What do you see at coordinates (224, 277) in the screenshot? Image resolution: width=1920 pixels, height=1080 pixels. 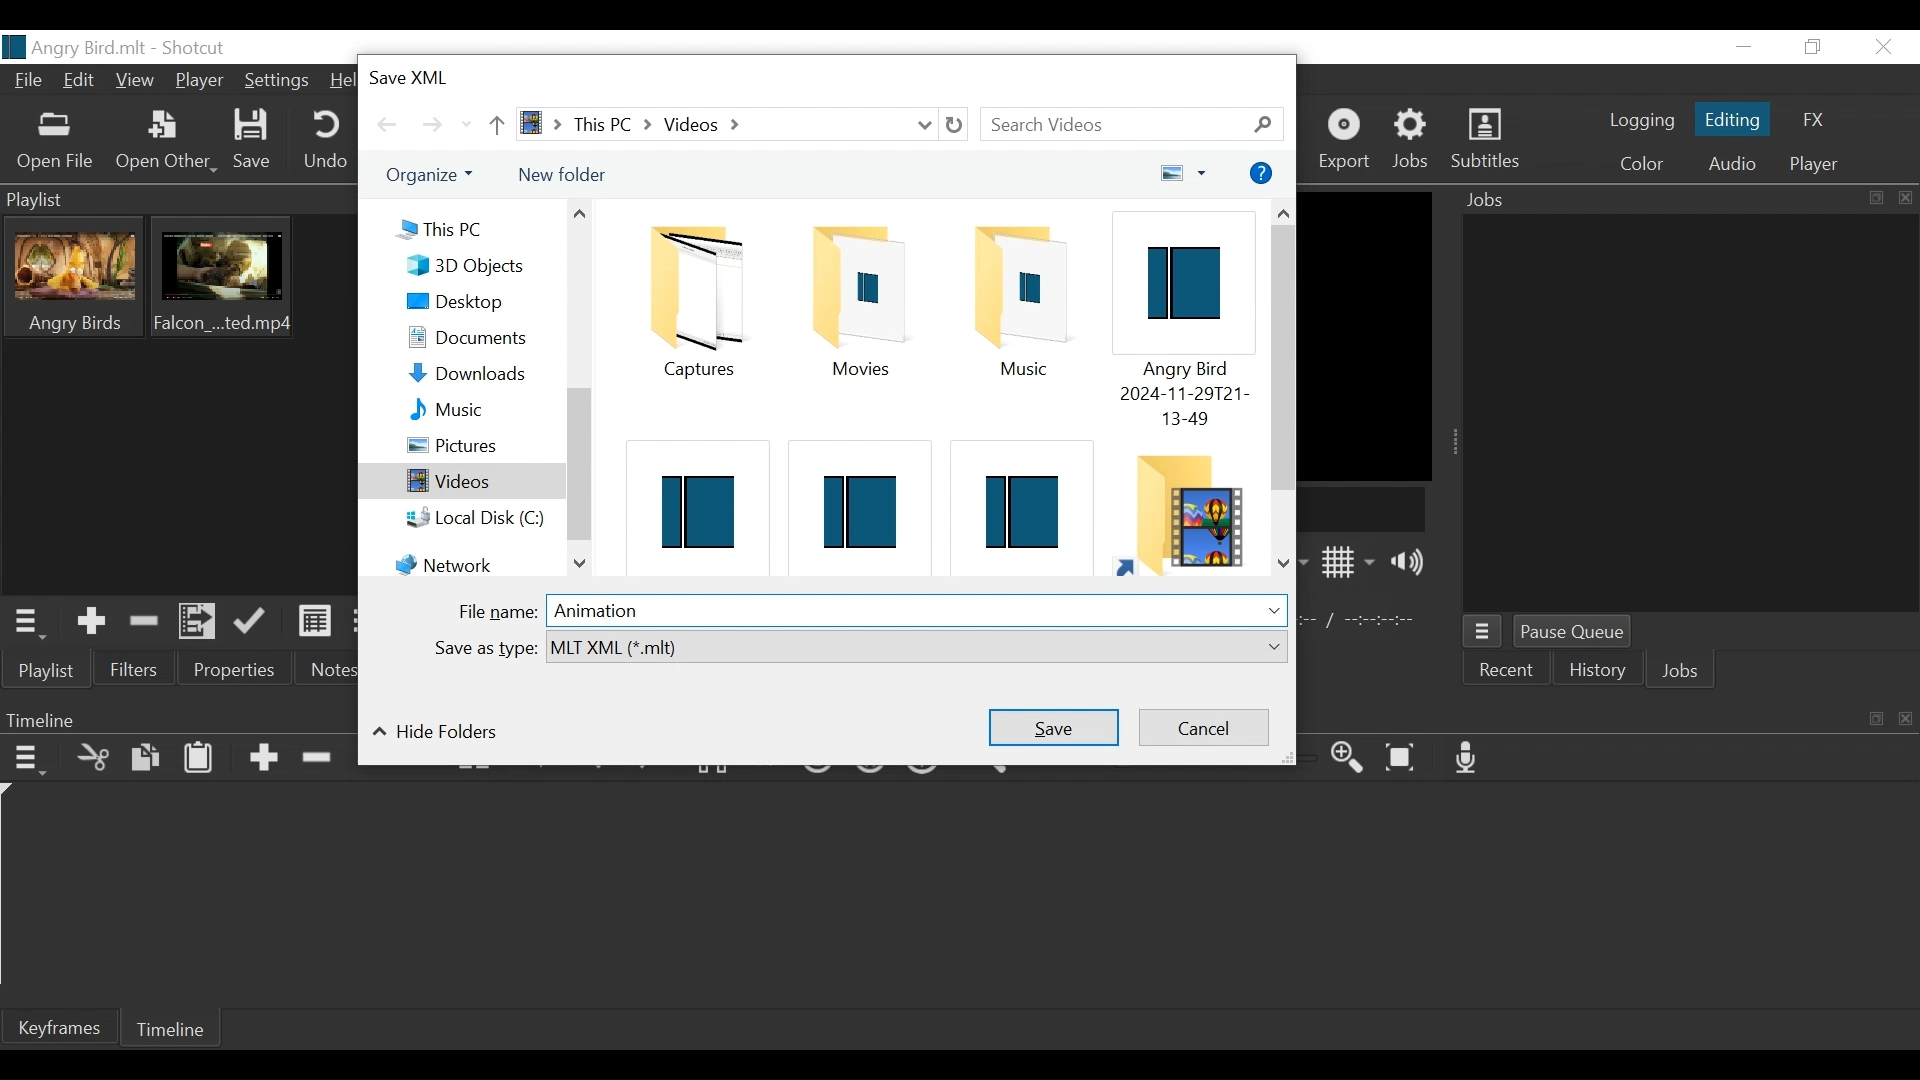 I see `Clip` at bounding box center [224, 277].